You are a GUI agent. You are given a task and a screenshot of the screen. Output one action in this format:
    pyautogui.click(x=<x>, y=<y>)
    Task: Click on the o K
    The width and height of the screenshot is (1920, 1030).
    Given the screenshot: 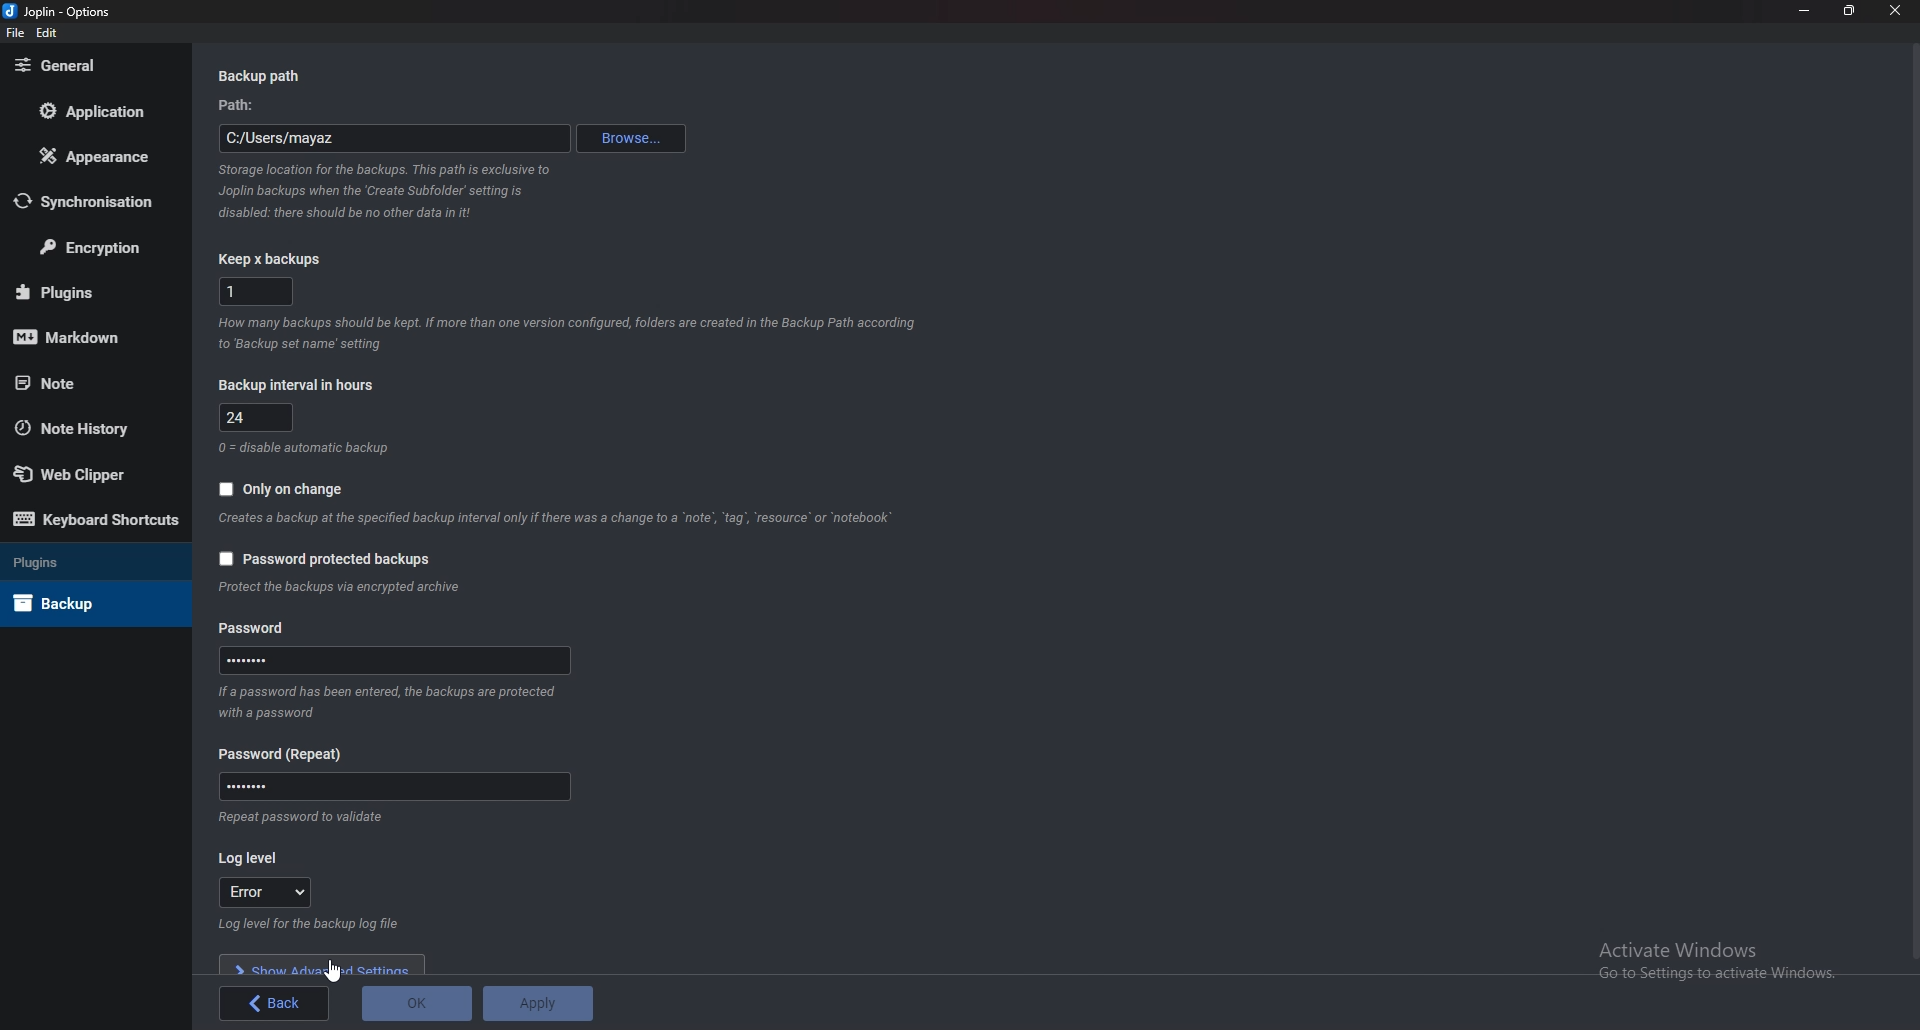 What is the action you would take?
    pyautogui.click(x=419, y=1005)
    